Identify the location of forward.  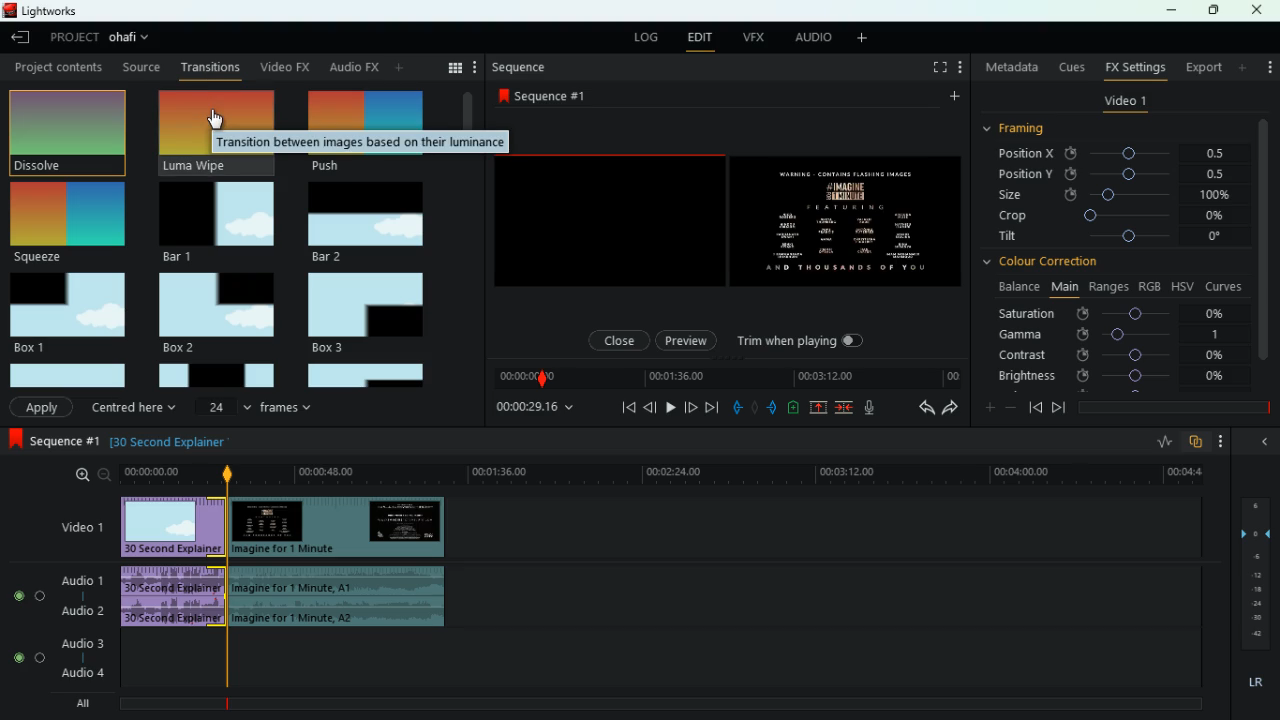
(711, 408).